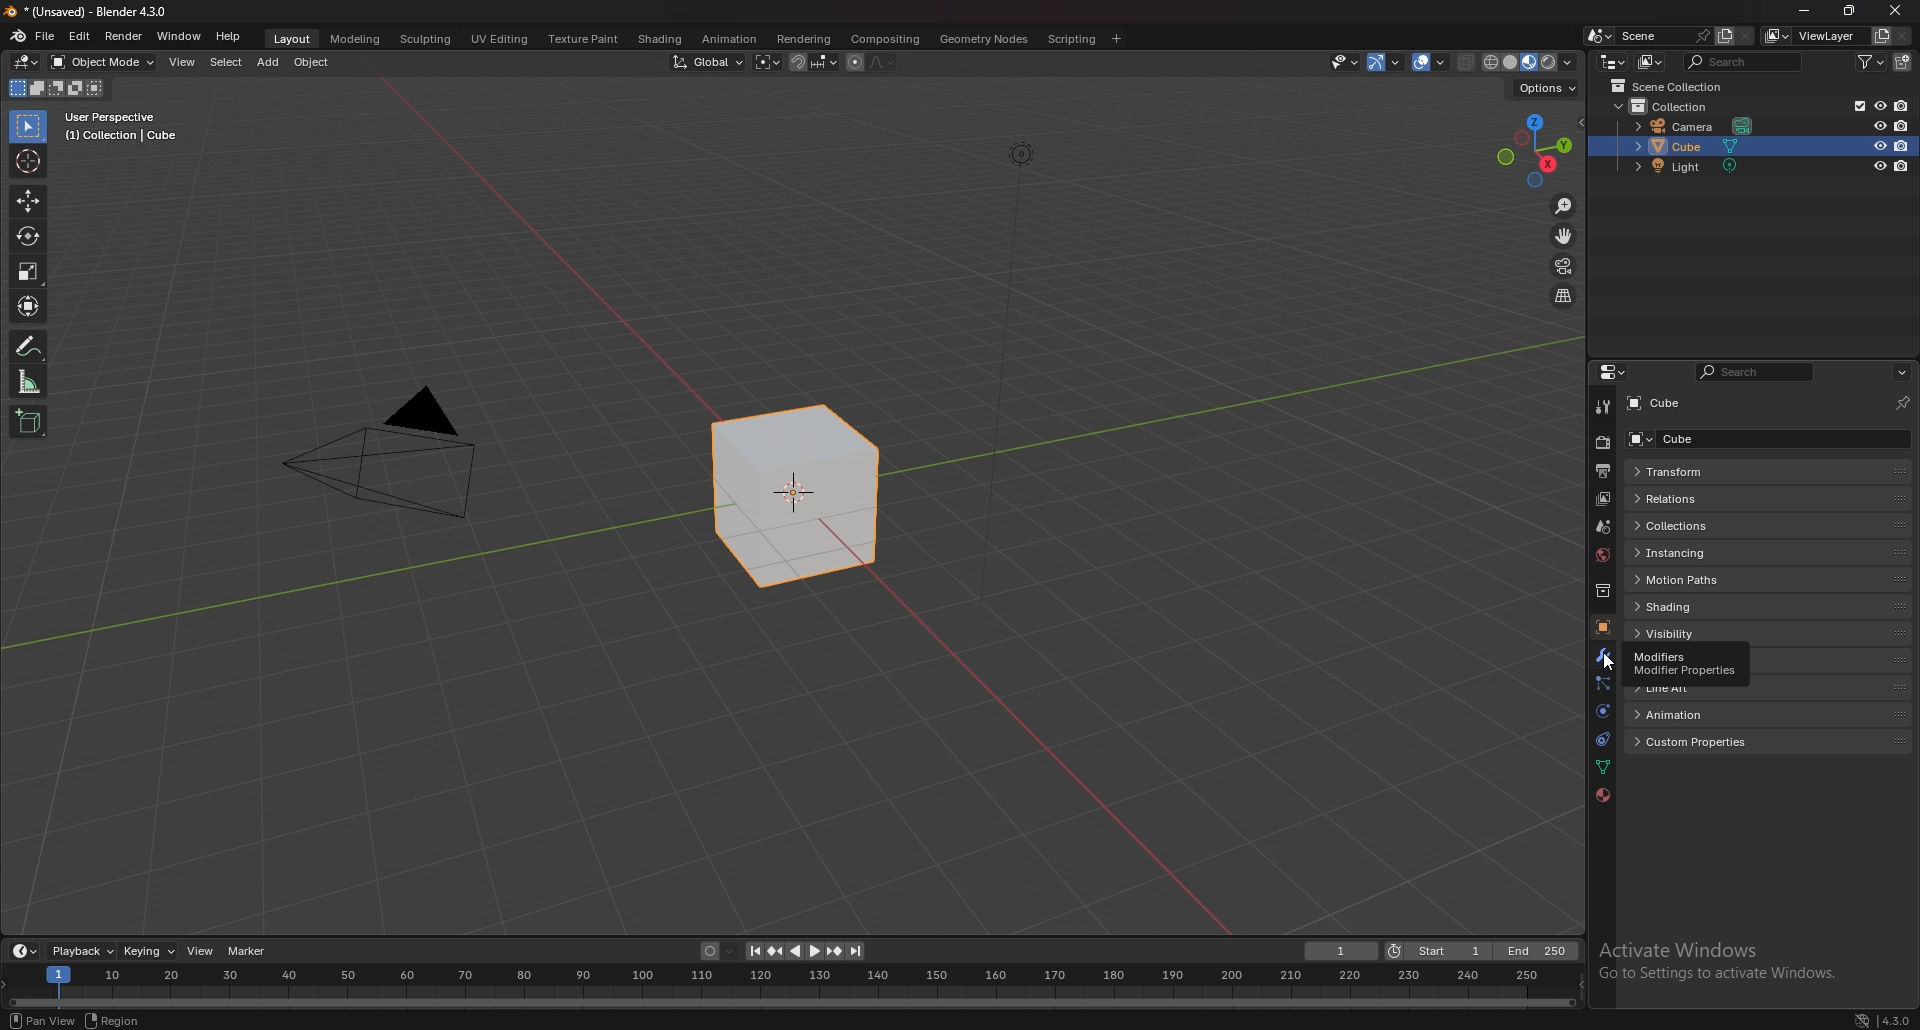  Describe the element at coordinates (123, 36) in the screenshot. I see `render` at that location.